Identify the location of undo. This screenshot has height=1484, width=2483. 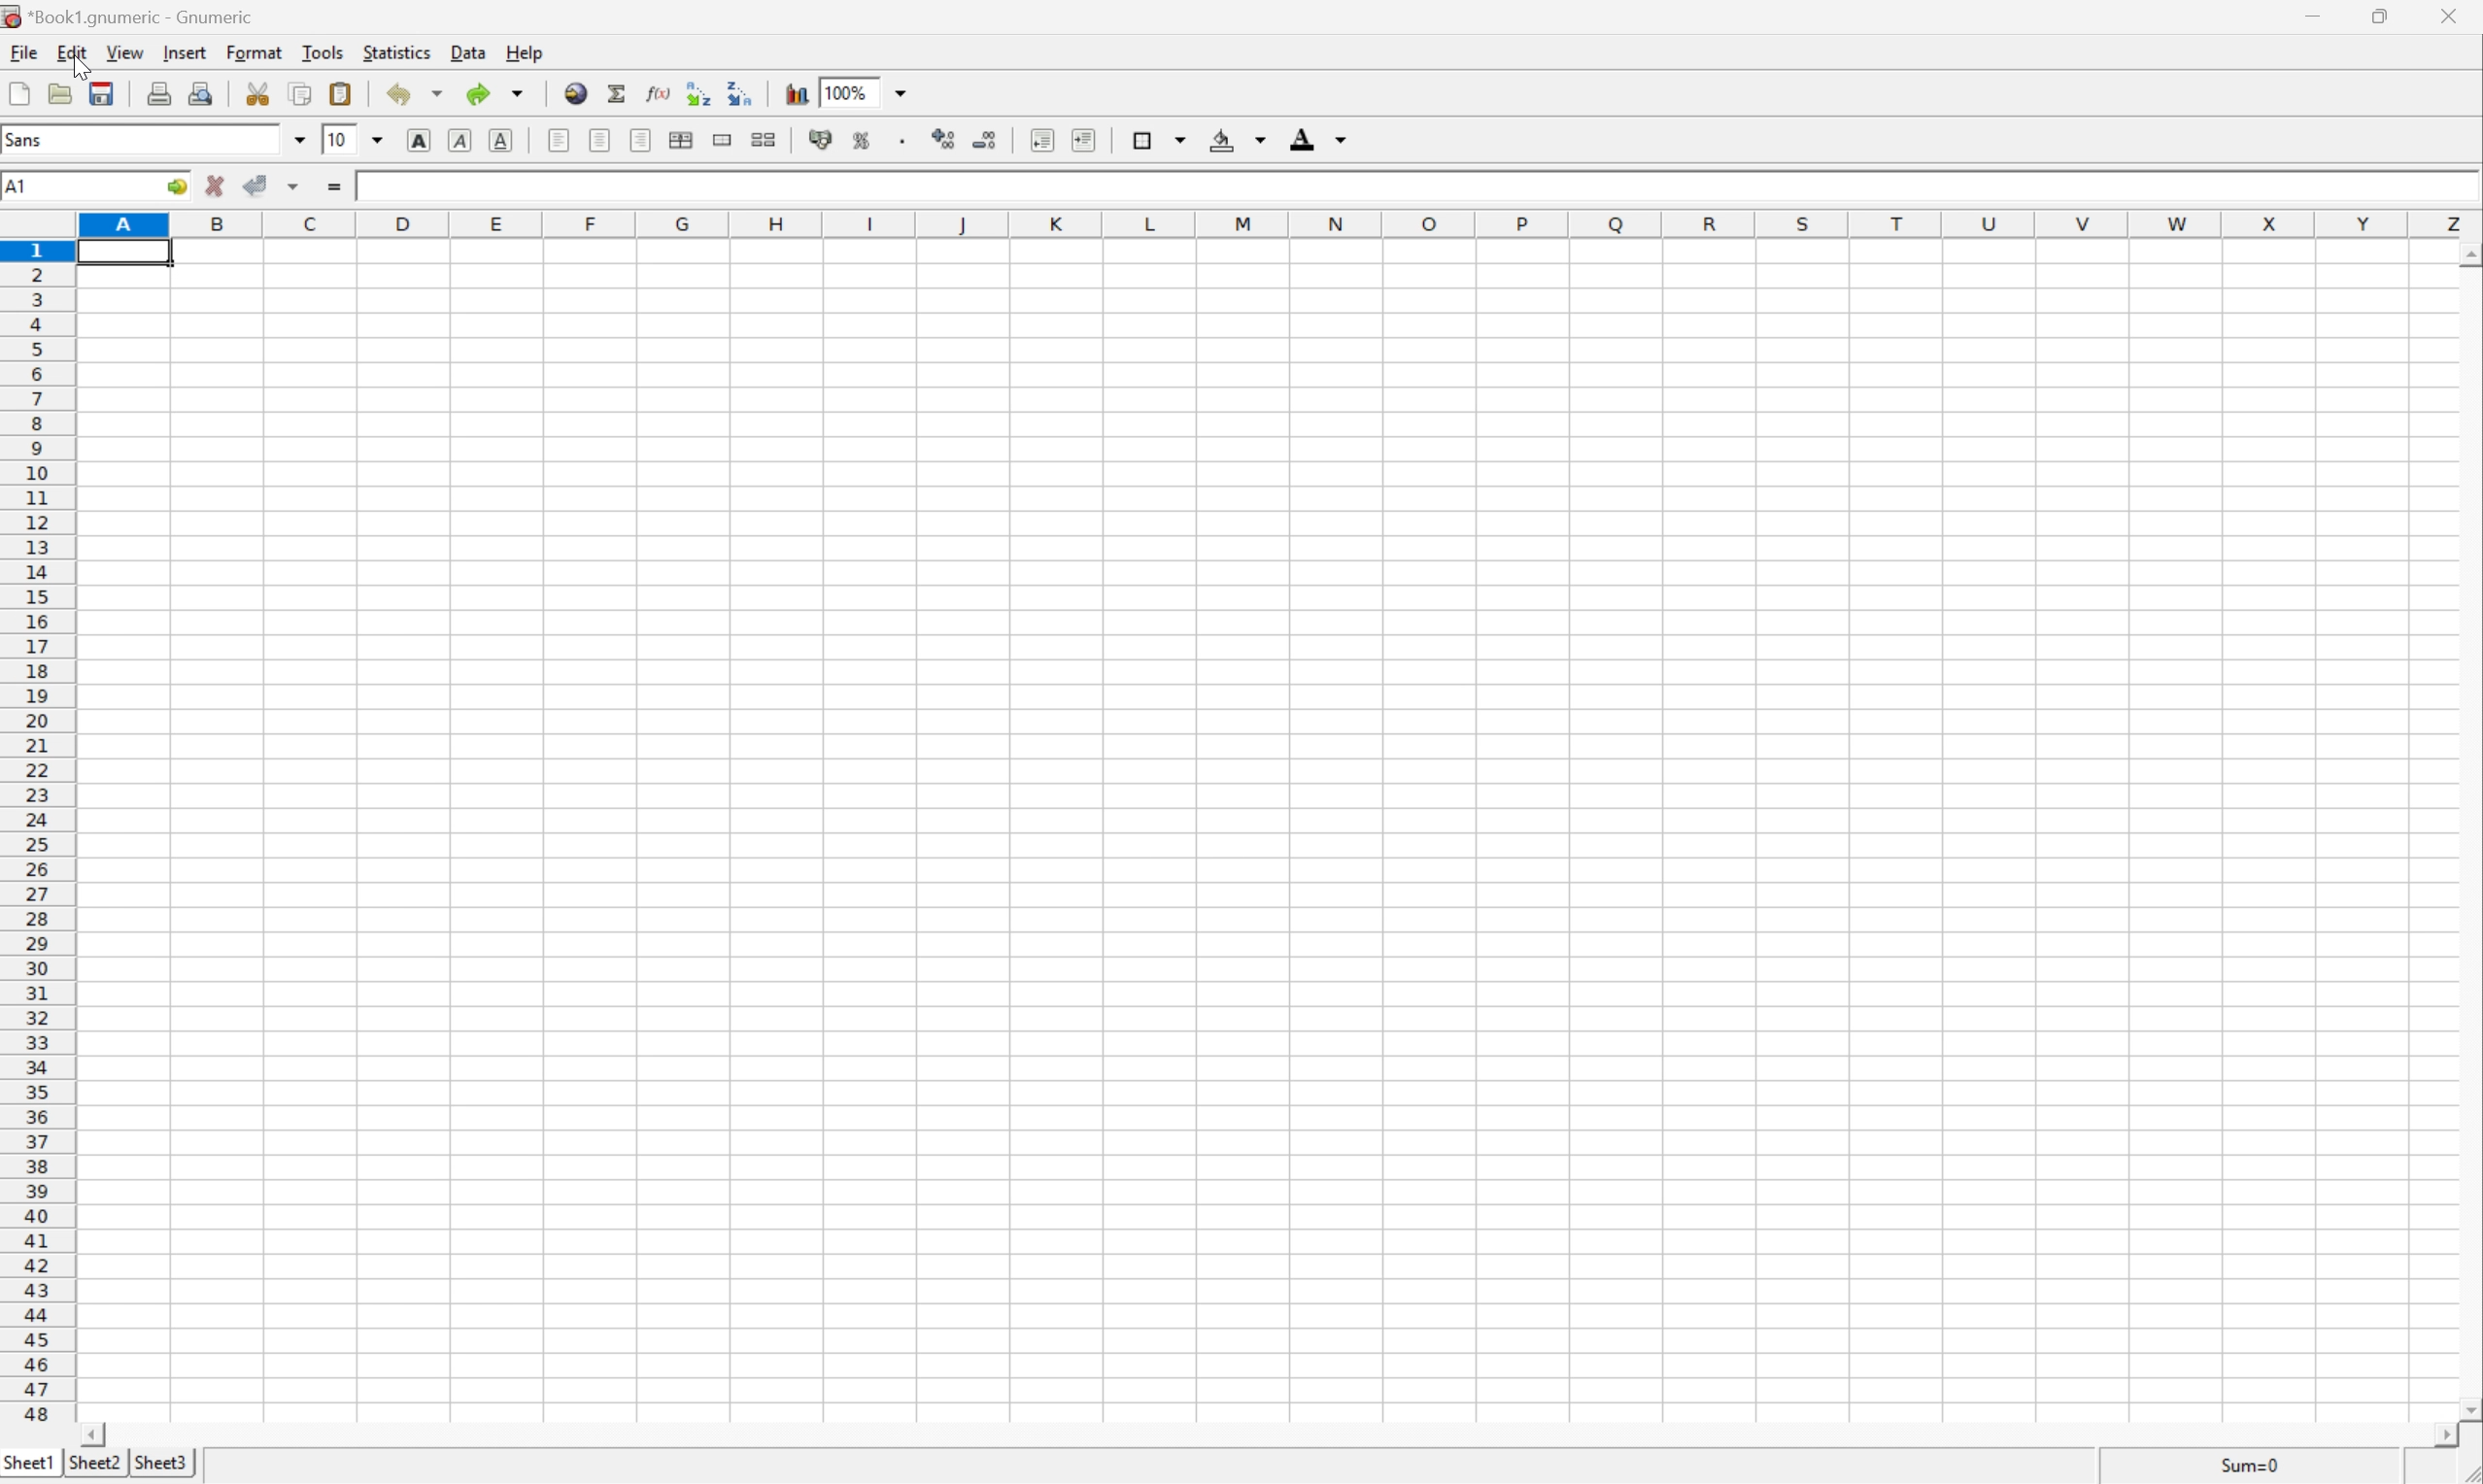
(413, 93).